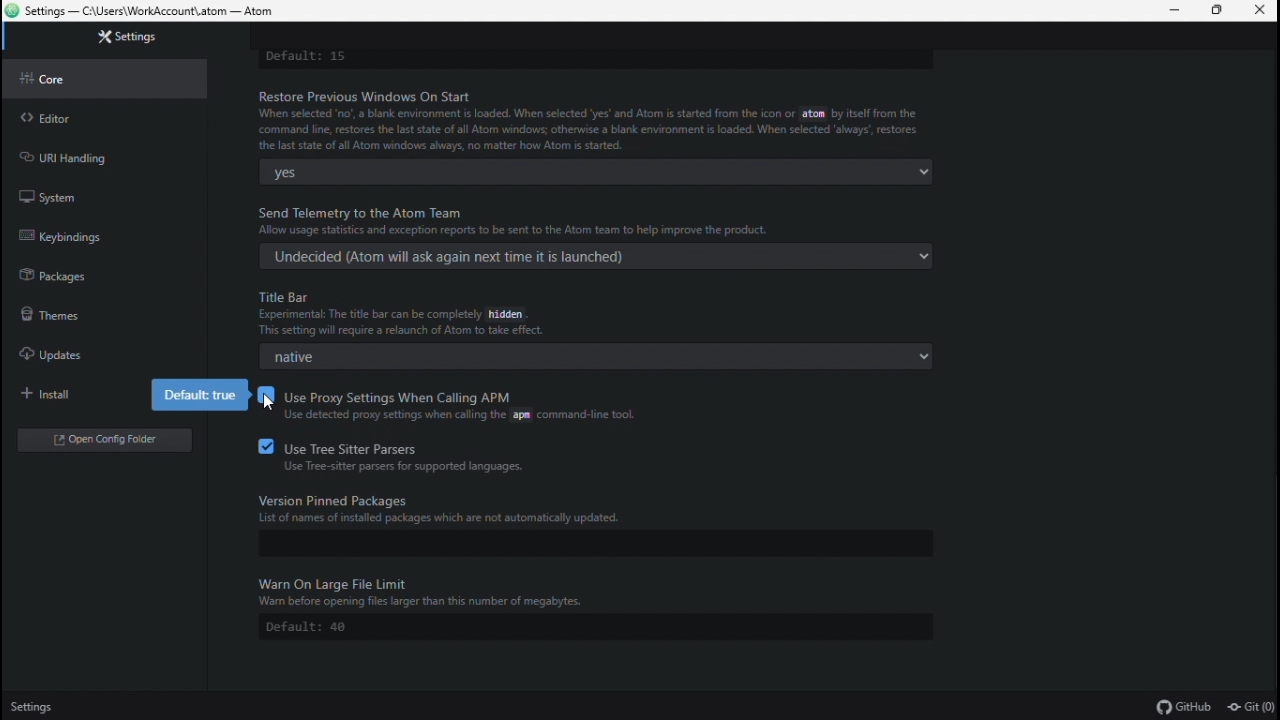 This screenshot has width=1280, height=720. What do you see at coordinates (270, 399) in the screenshot?
I see `Cursor` at bounding box center [270, 399].